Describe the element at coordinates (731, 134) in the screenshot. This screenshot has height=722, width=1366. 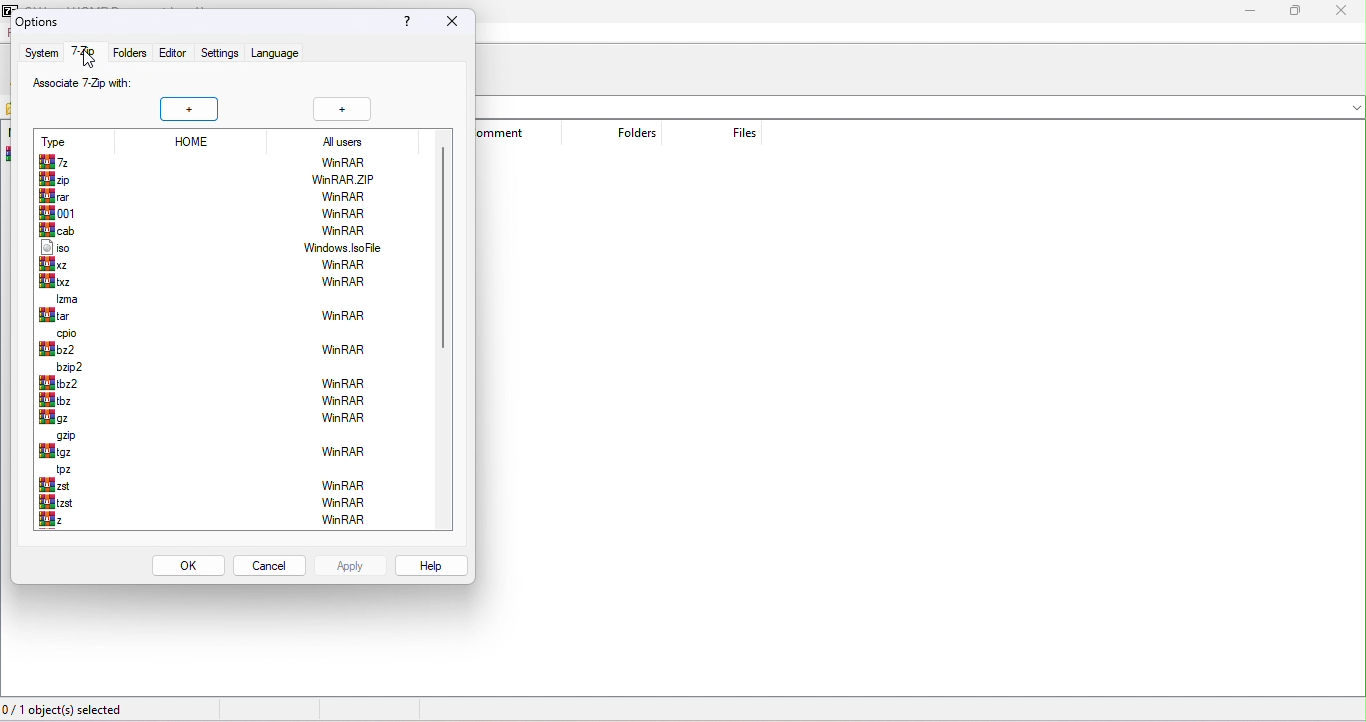
I see `files` at that location.